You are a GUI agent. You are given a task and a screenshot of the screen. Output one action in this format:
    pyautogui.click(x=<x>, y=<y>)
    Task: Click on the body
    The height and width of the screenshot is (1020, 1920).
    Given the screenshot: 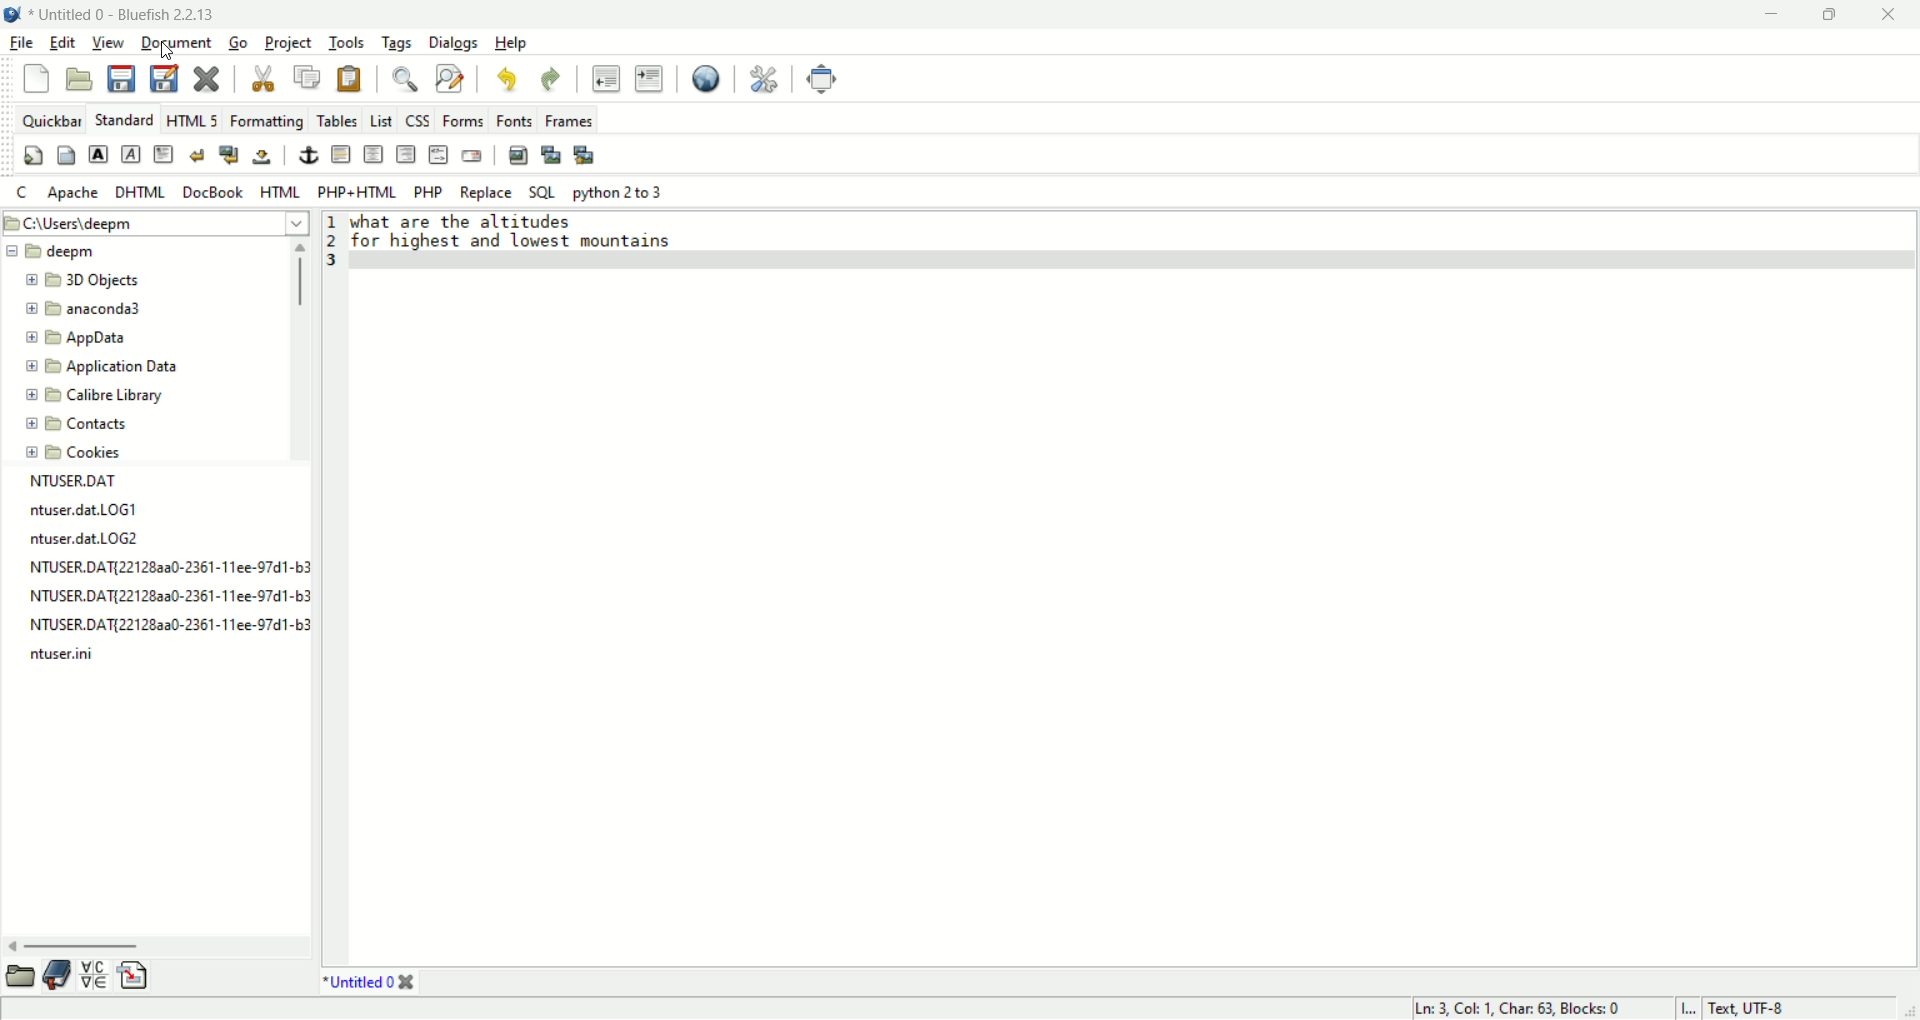 What is the action you would take?
    pyautogui.click(x=63, y=158)
    